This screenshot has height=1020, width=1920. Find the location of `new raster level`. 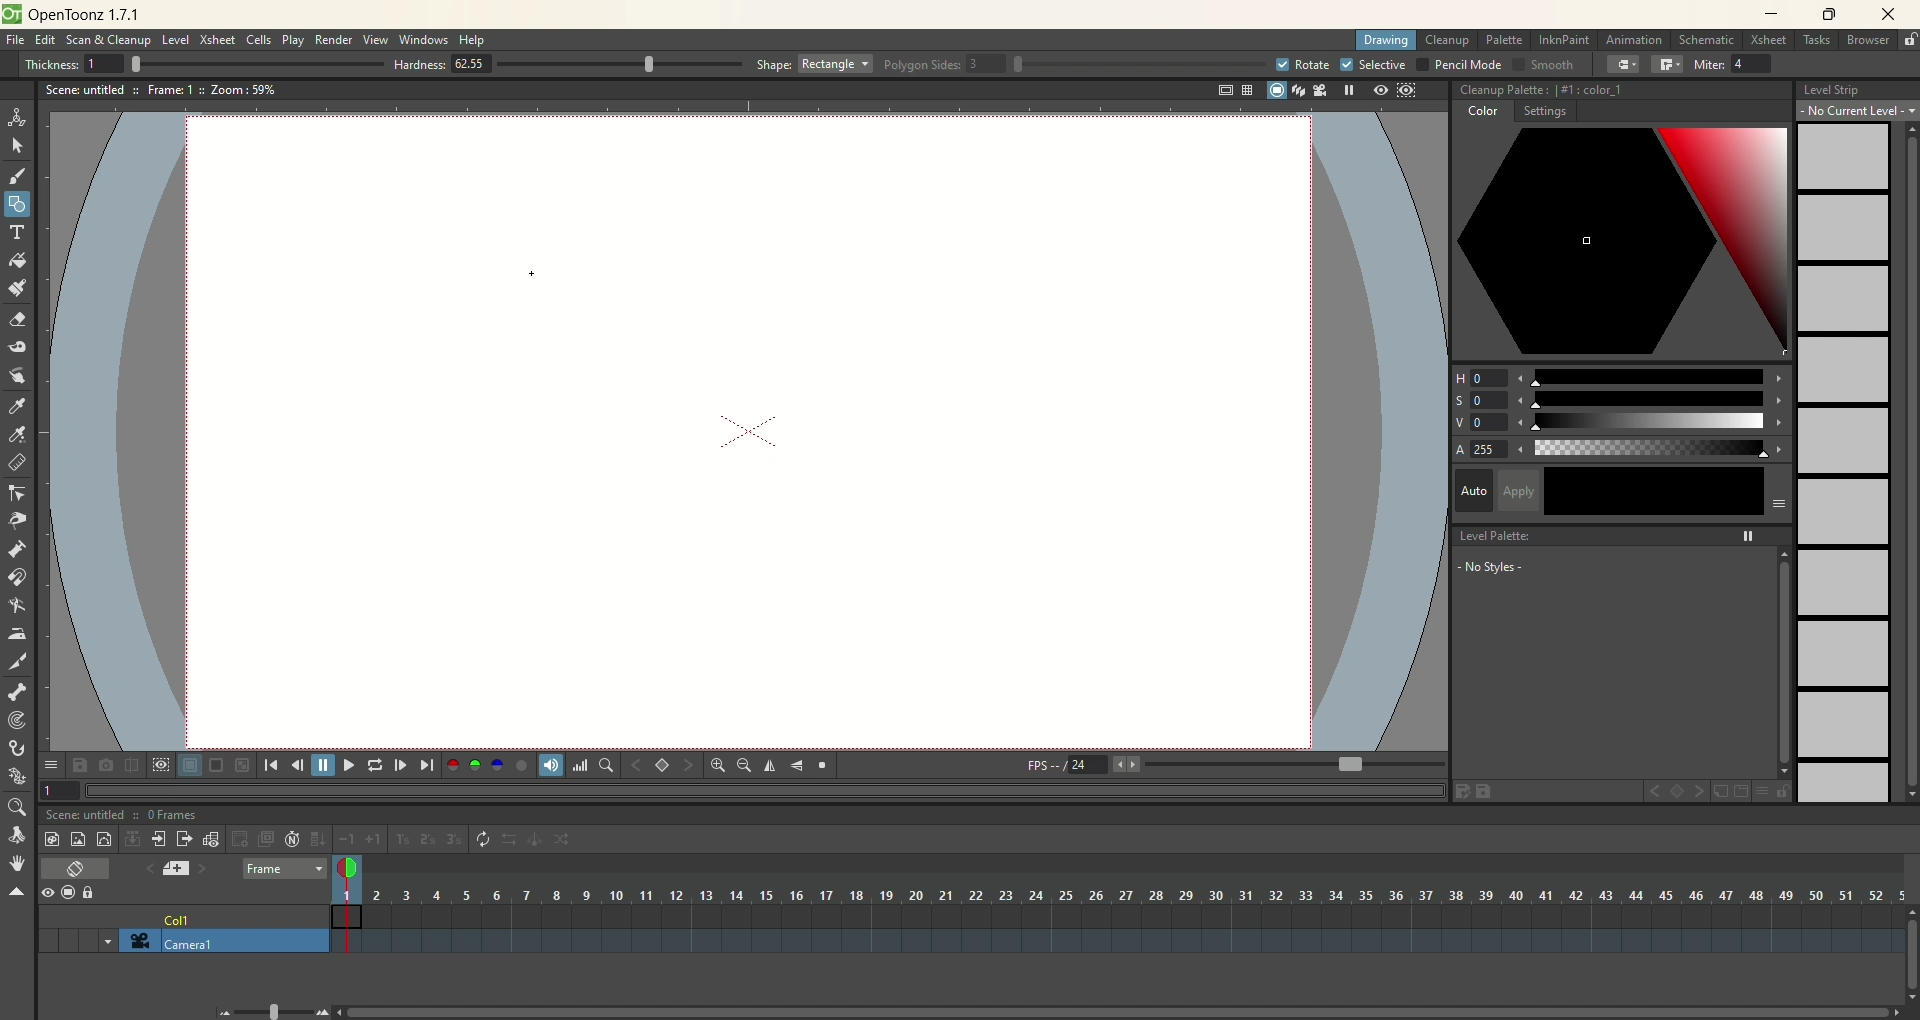

new raster level is located at coordinates (77, 838).